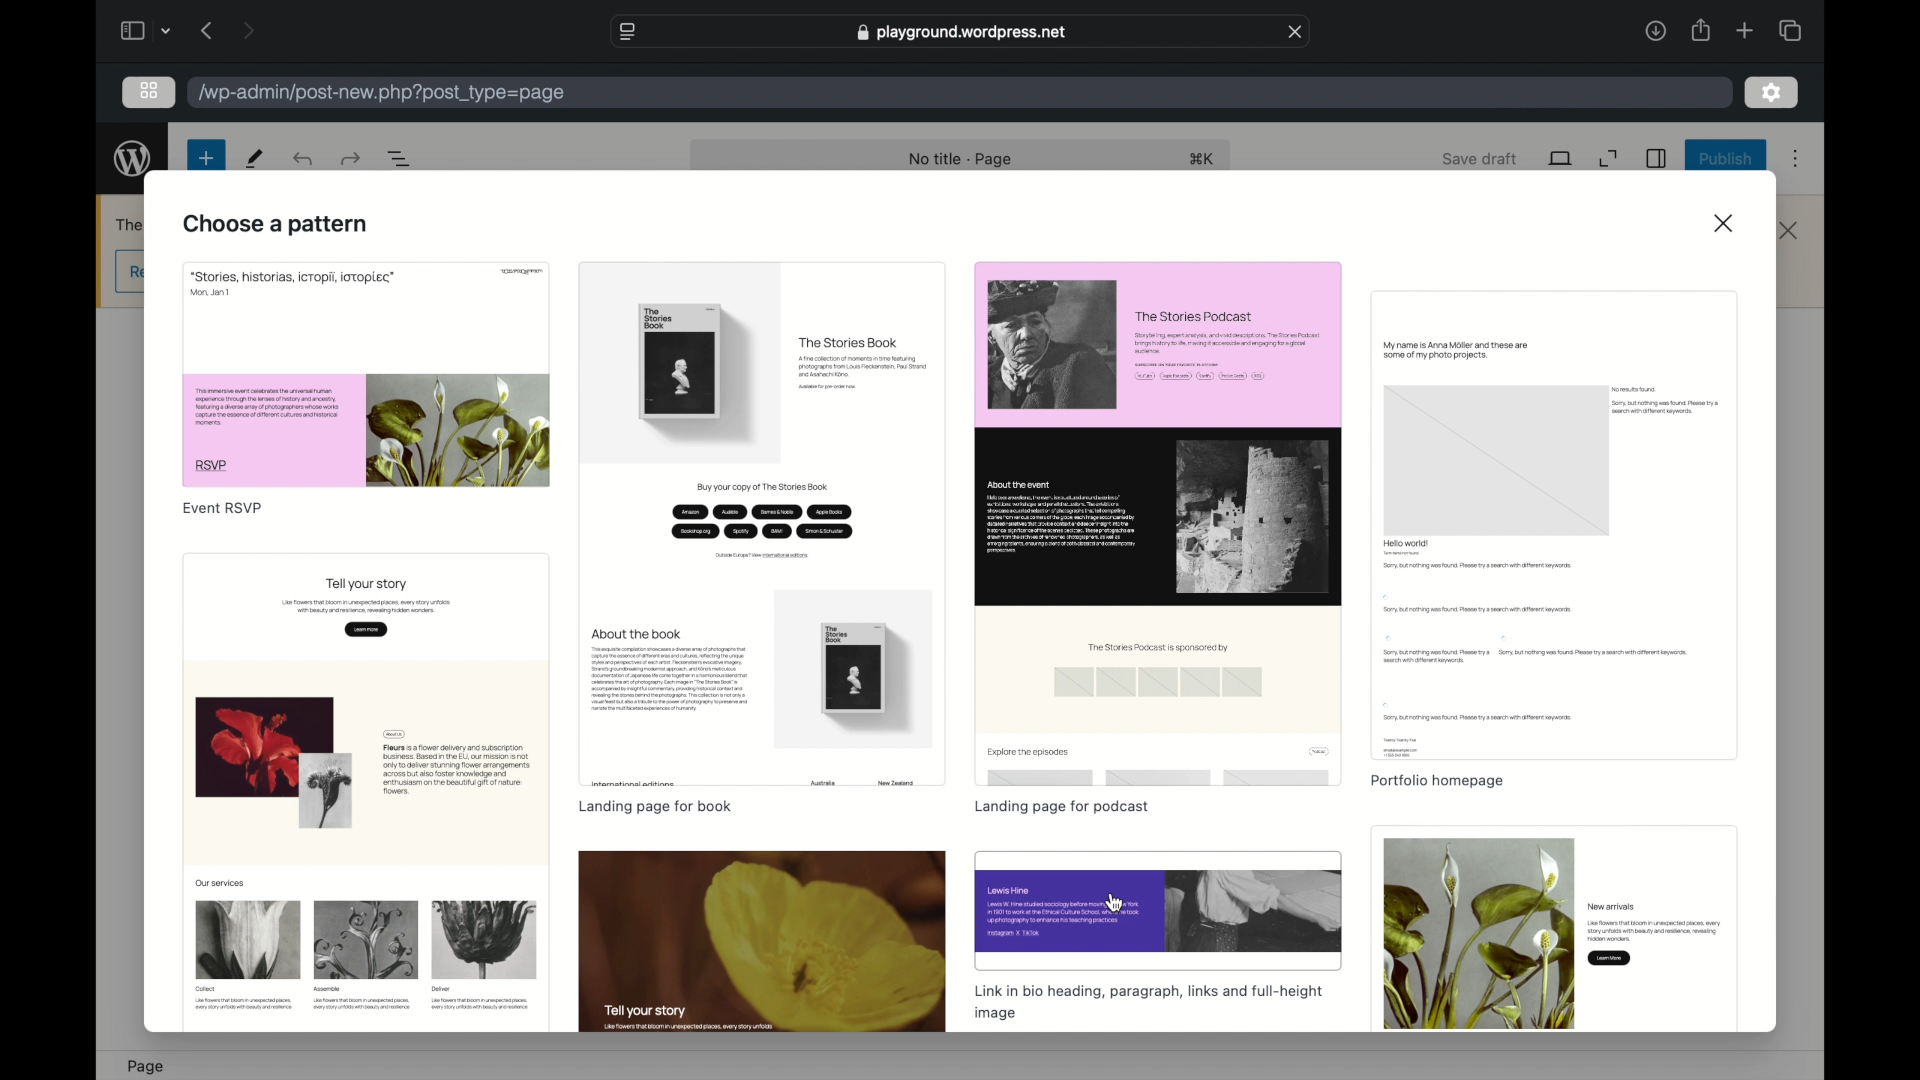 Image resolution: width=1920 pixels, height=1080 pixels. What do you see at coordinates (400, 158) in the screenshot?
I see `document overview` at bounding box center [400, 158].